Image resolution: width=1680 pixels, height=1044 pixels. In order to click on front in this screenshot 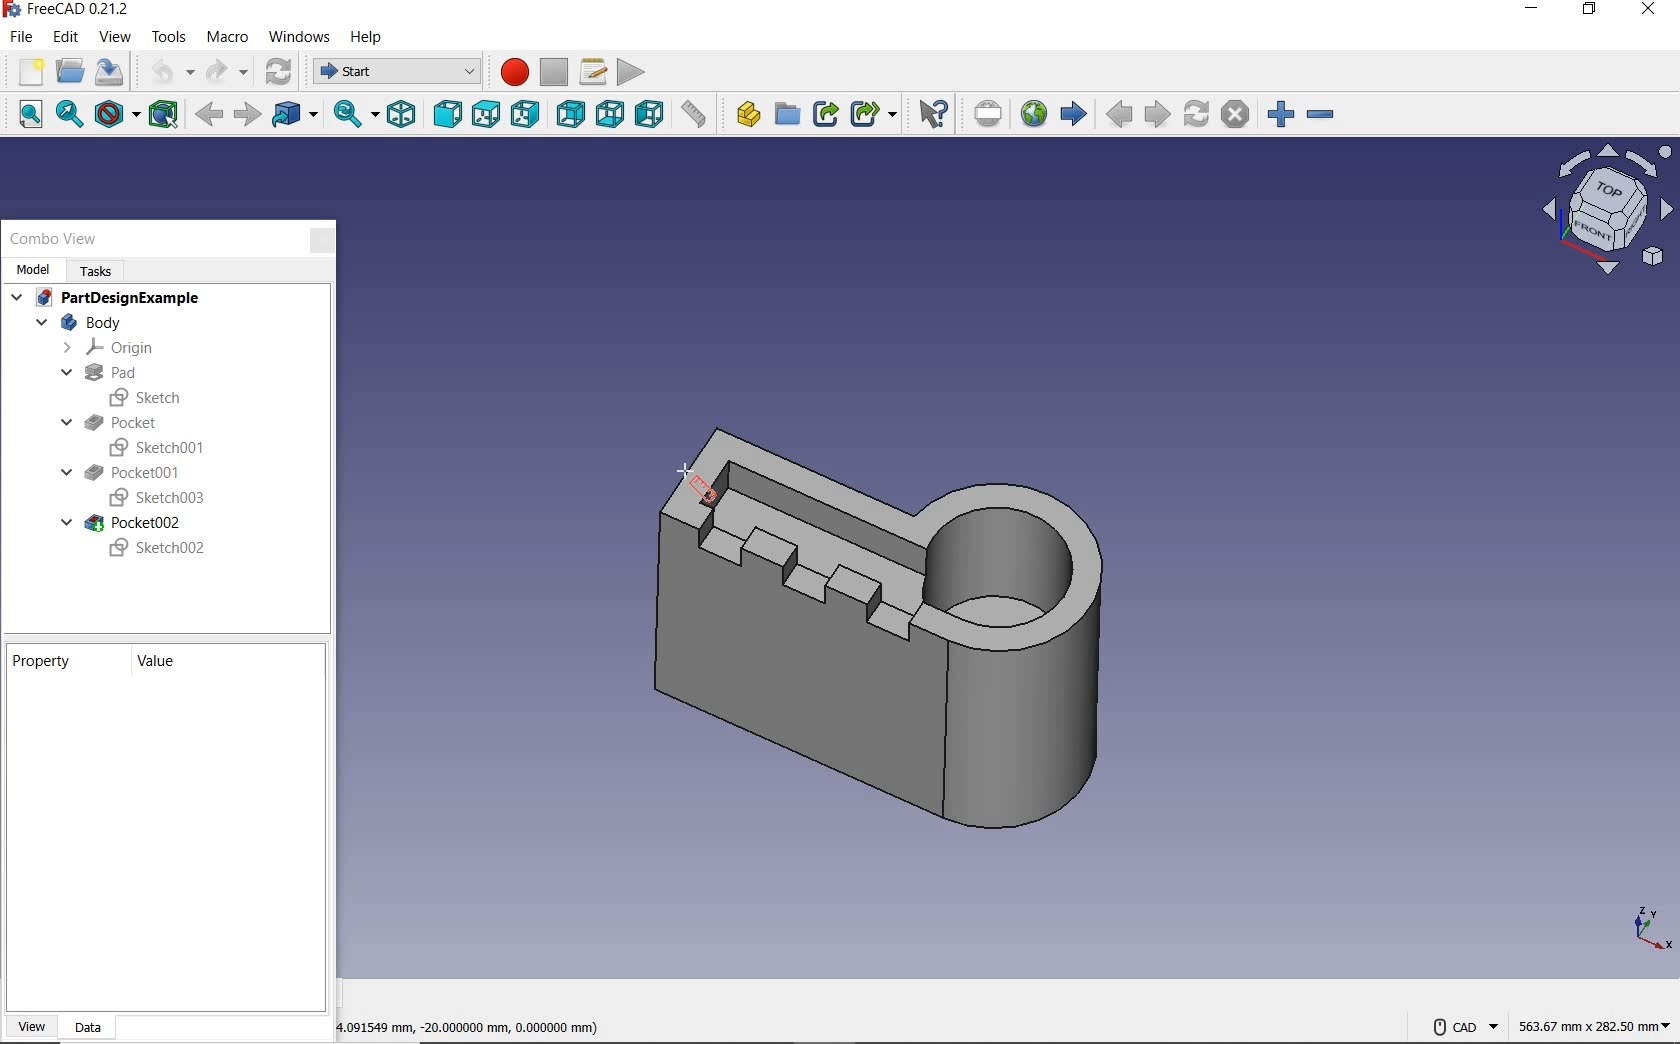, I will do `click(447, 115)`.